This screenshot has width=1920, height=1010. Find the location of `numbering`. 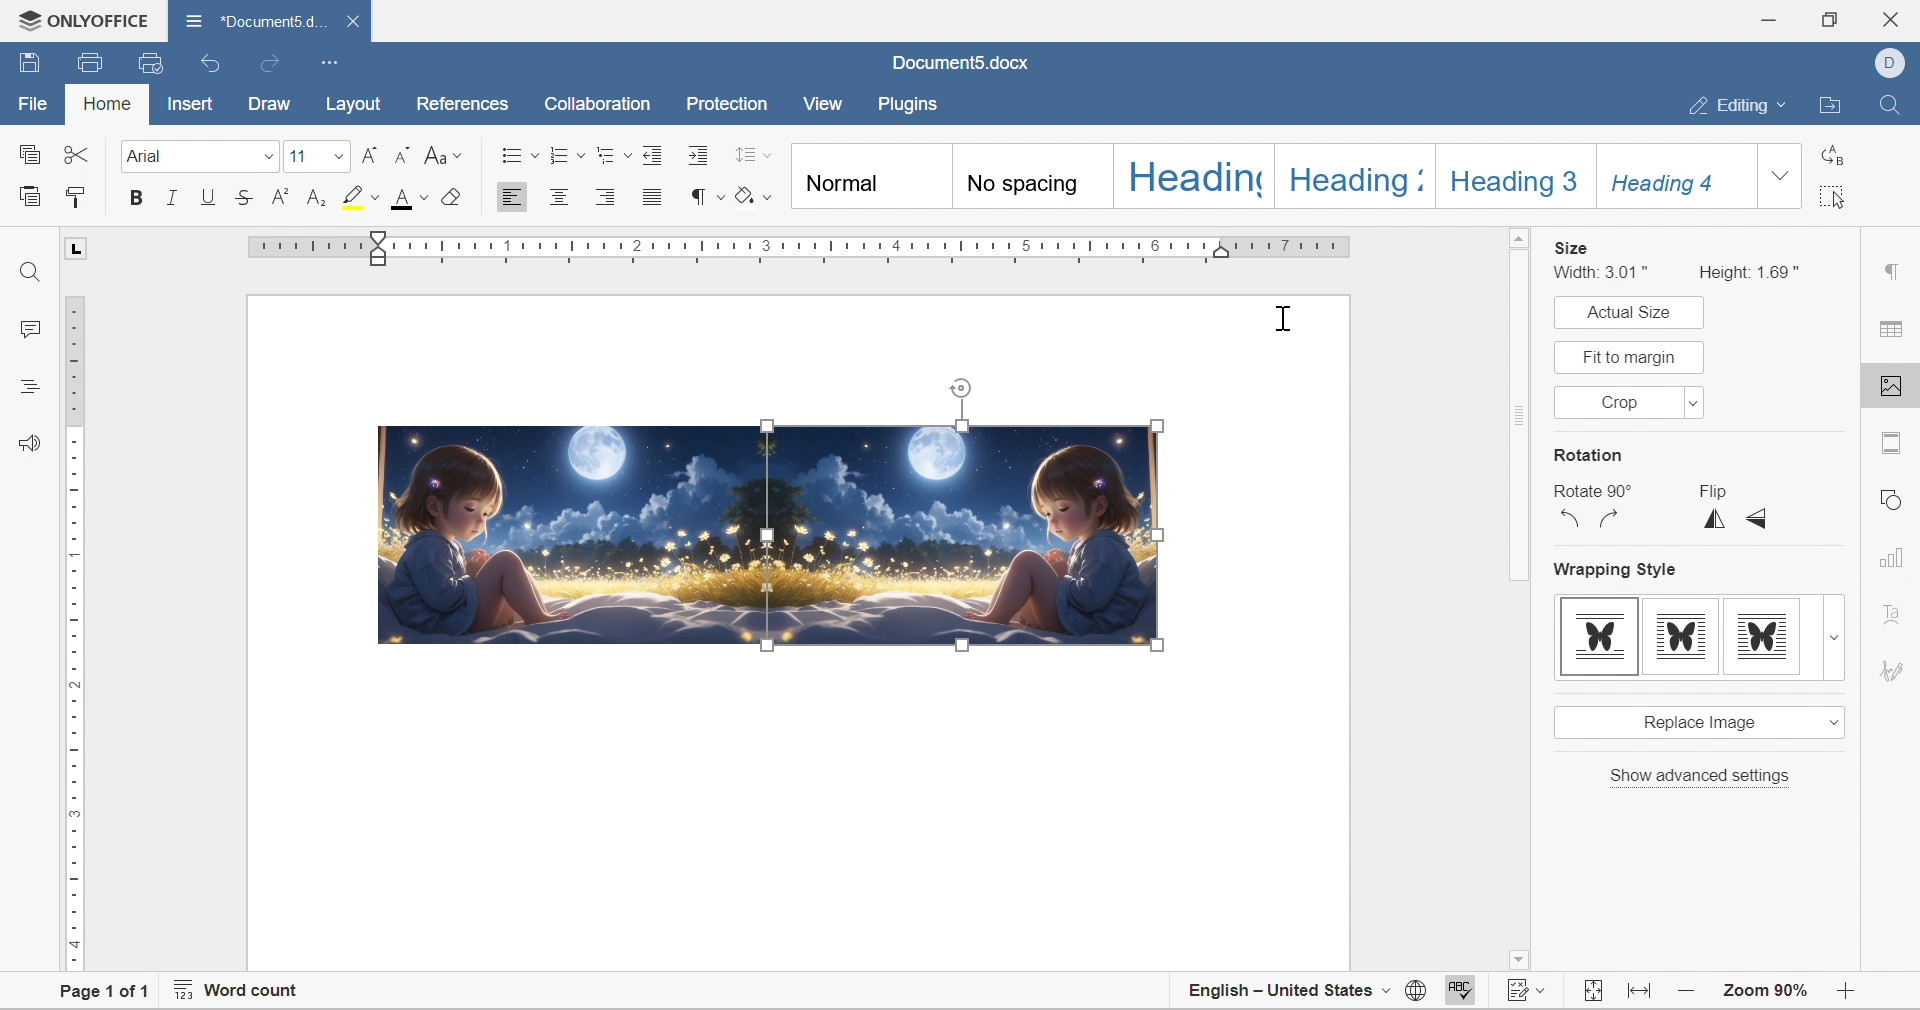

numbering is located at coordinates (567, 155).